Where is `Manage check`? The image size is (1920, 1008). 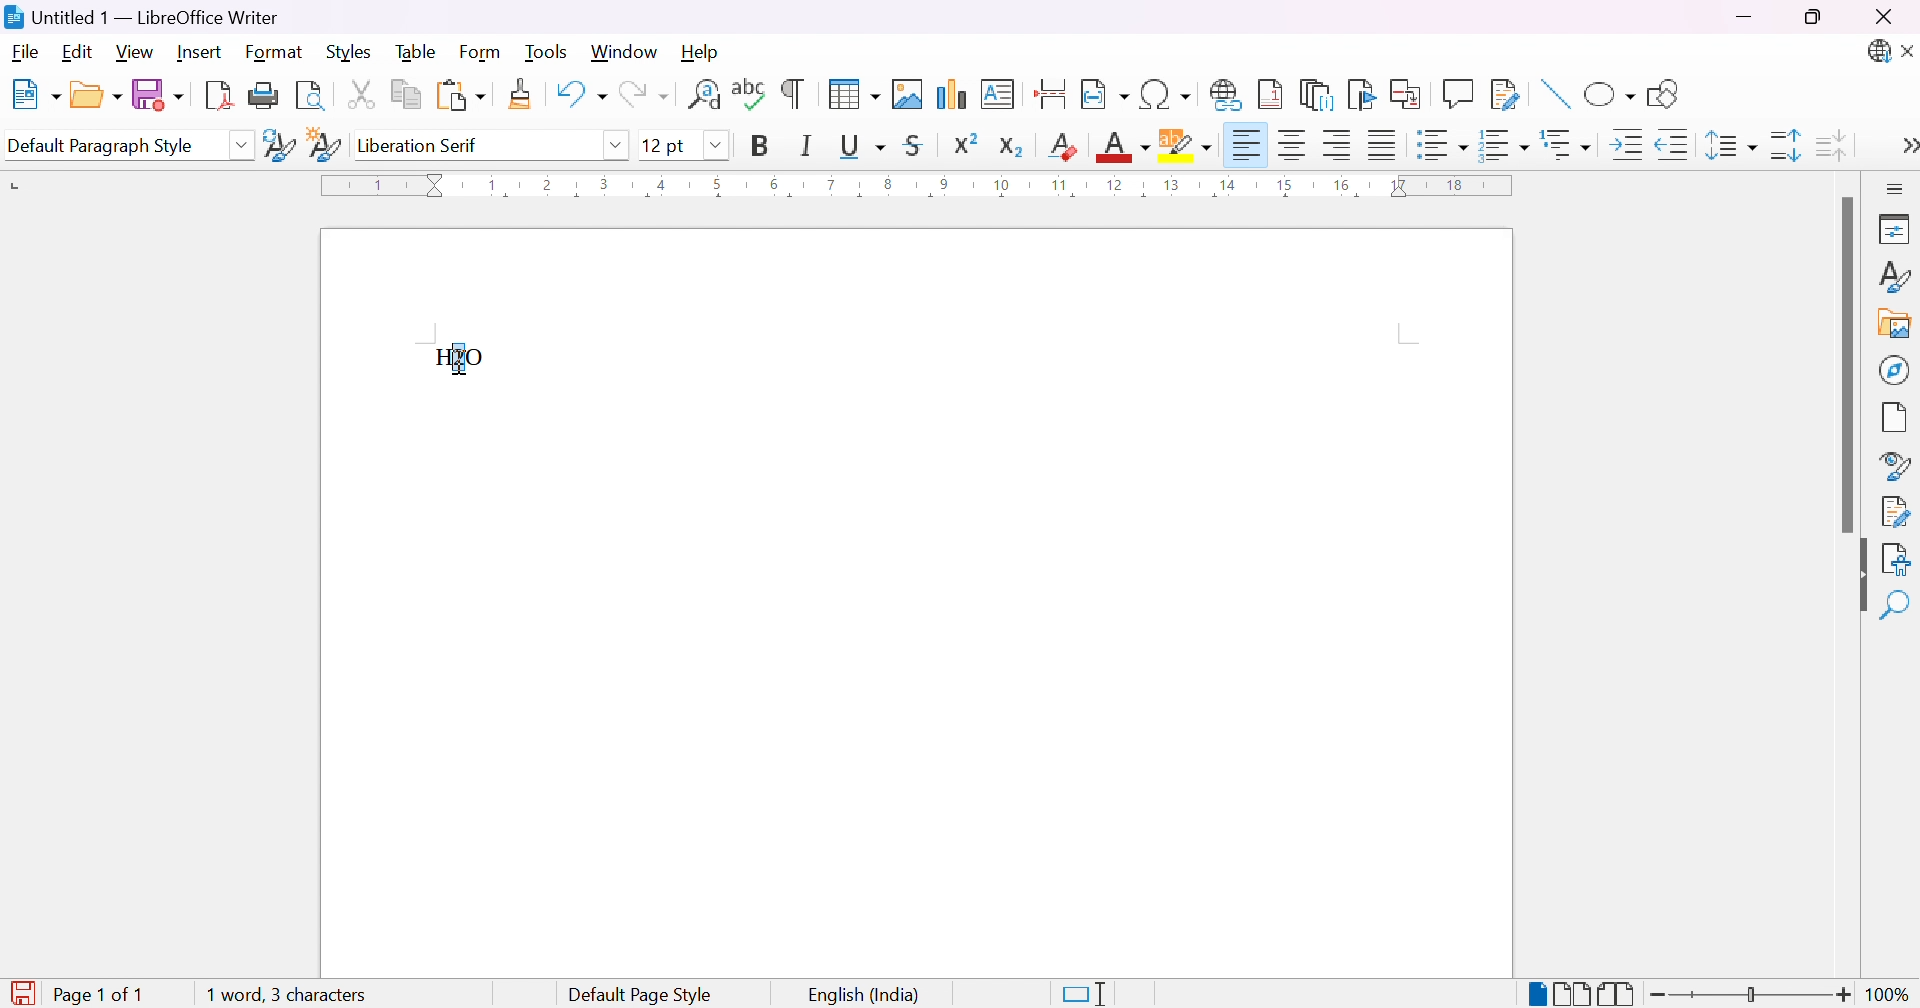 Manage check is located at coordinates (1896, 510).